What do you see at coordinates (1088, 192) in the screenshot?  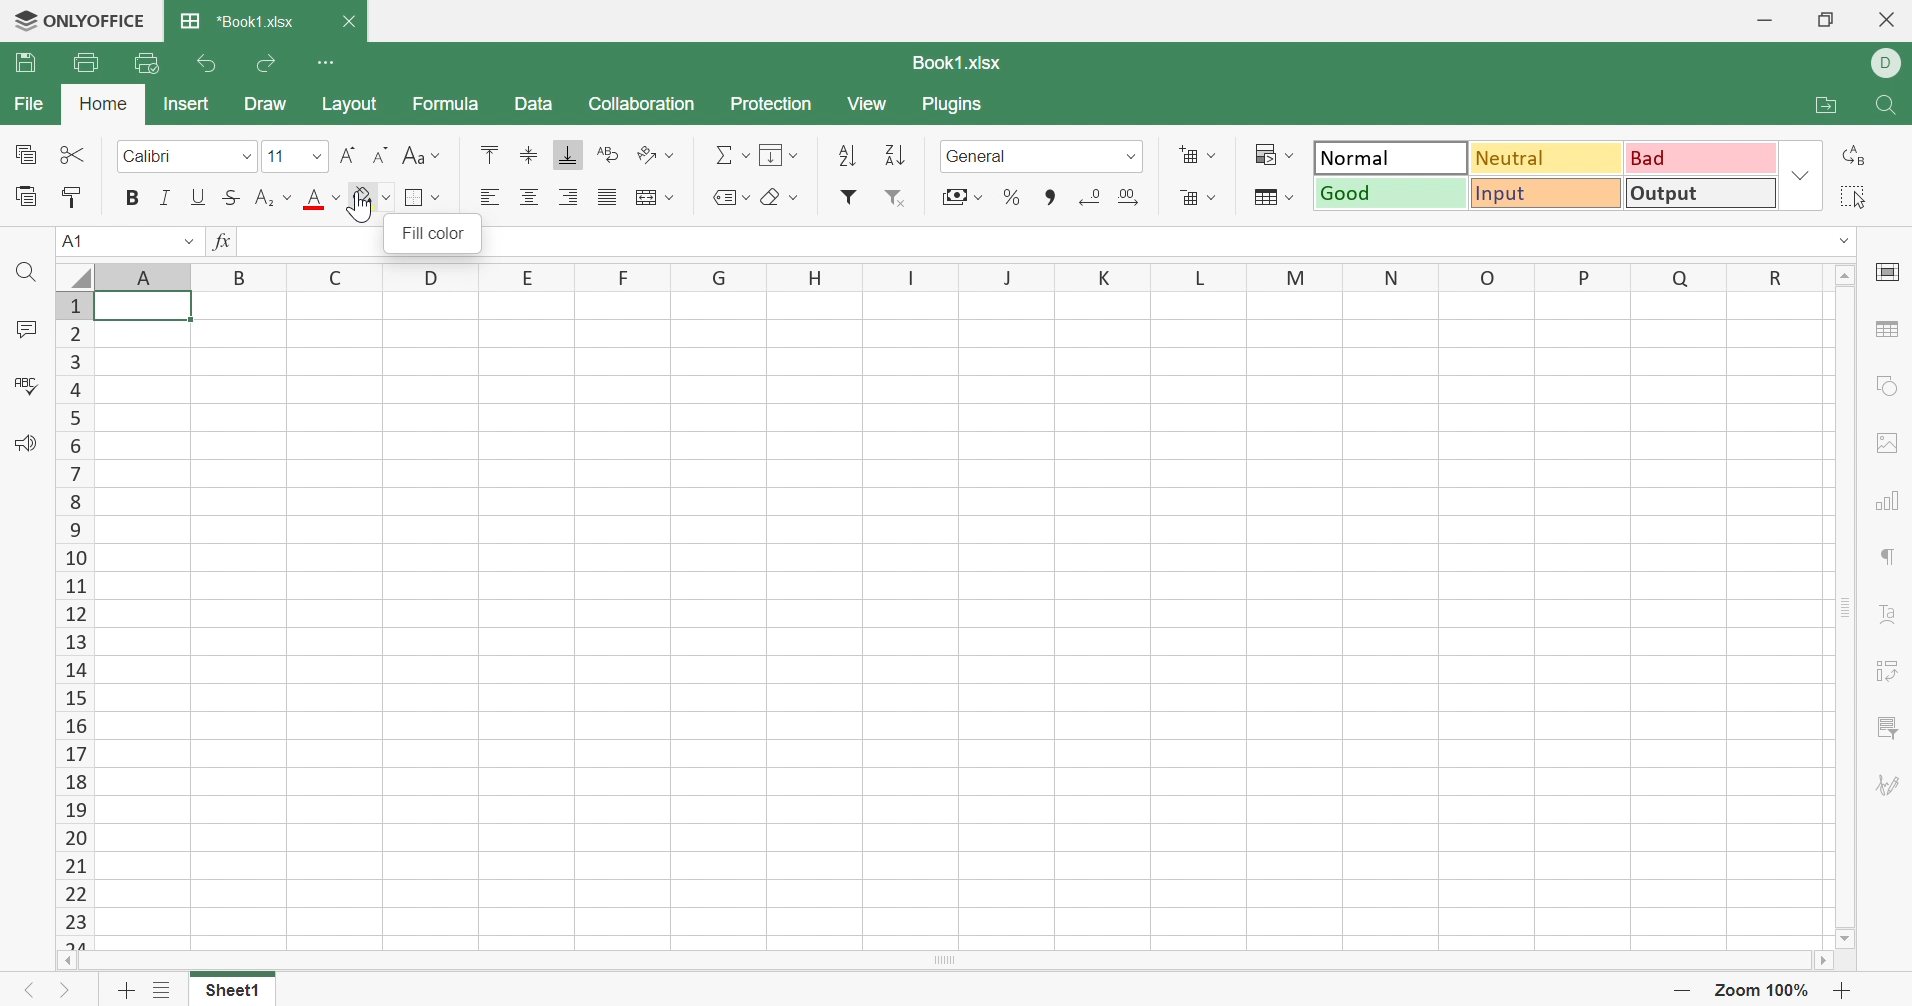 I see `Decrease decimal` at bounding box center [1088, 192].